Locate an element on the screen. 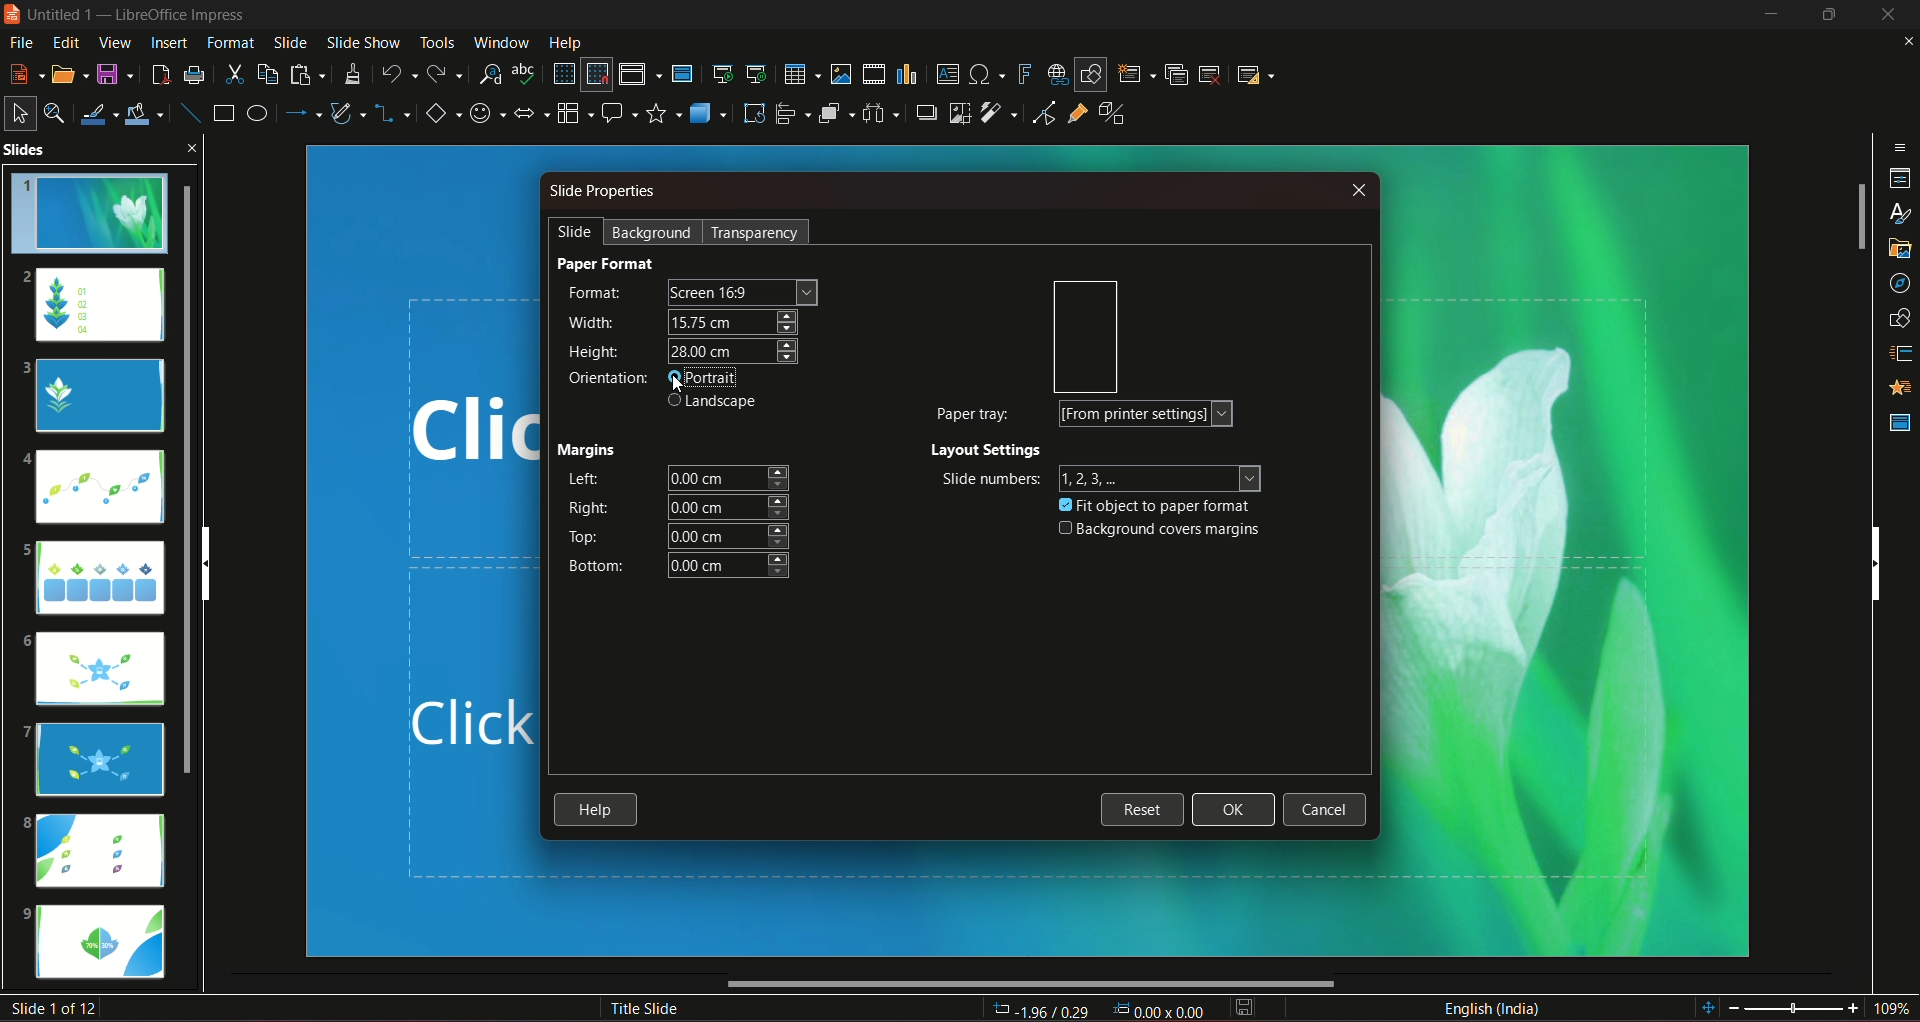  slide 6 is located at coordinates (100, 672).